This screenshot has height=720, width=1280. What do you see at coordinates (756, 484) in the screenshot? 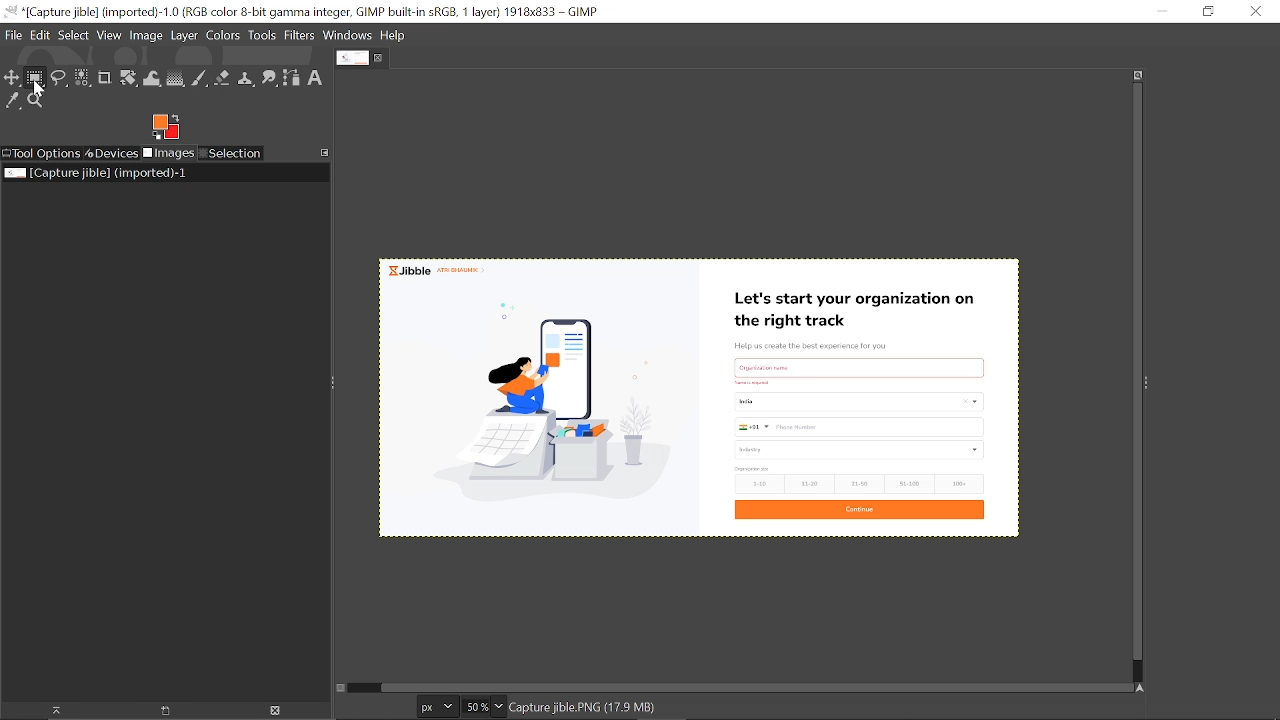
I see `1-10` at bounding box center [756, 484].